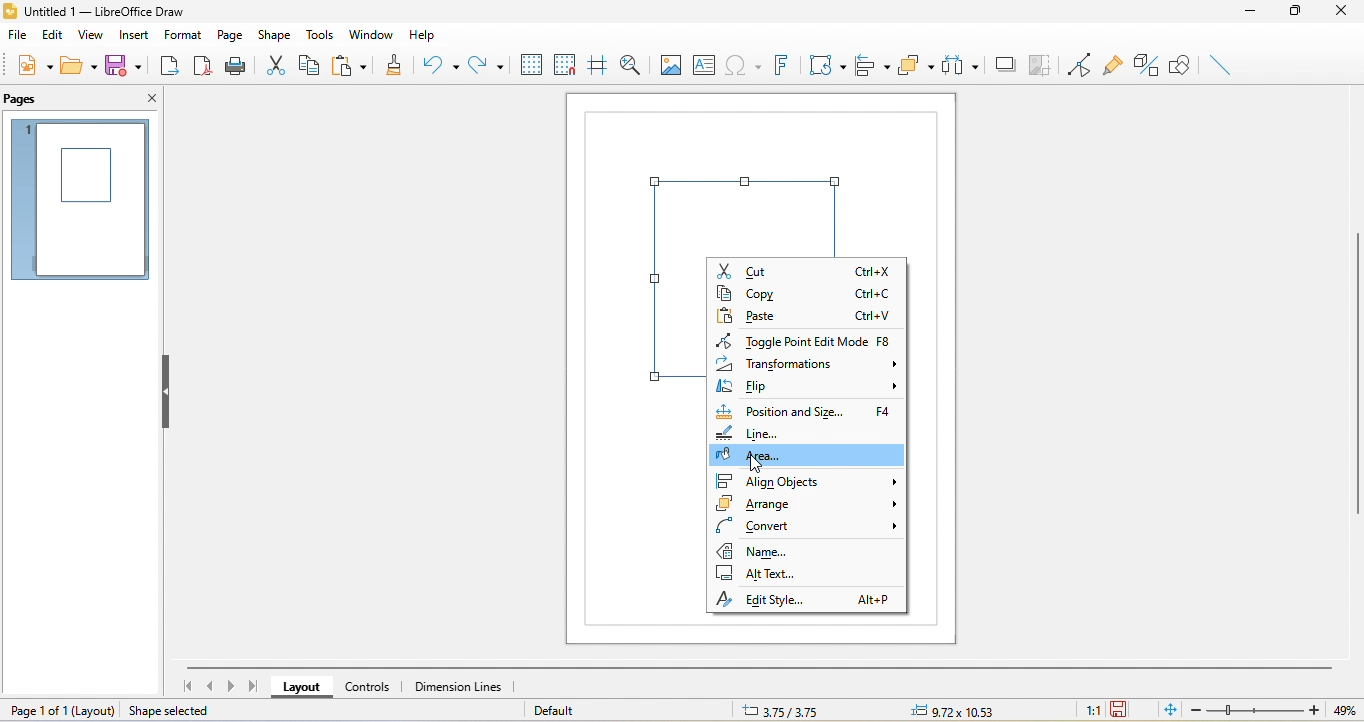 This screenshot has width=1364, height=722. Describe the element at coordinates (1355, 370) in the screenshot. I see `vertical scroll bar` at that location.